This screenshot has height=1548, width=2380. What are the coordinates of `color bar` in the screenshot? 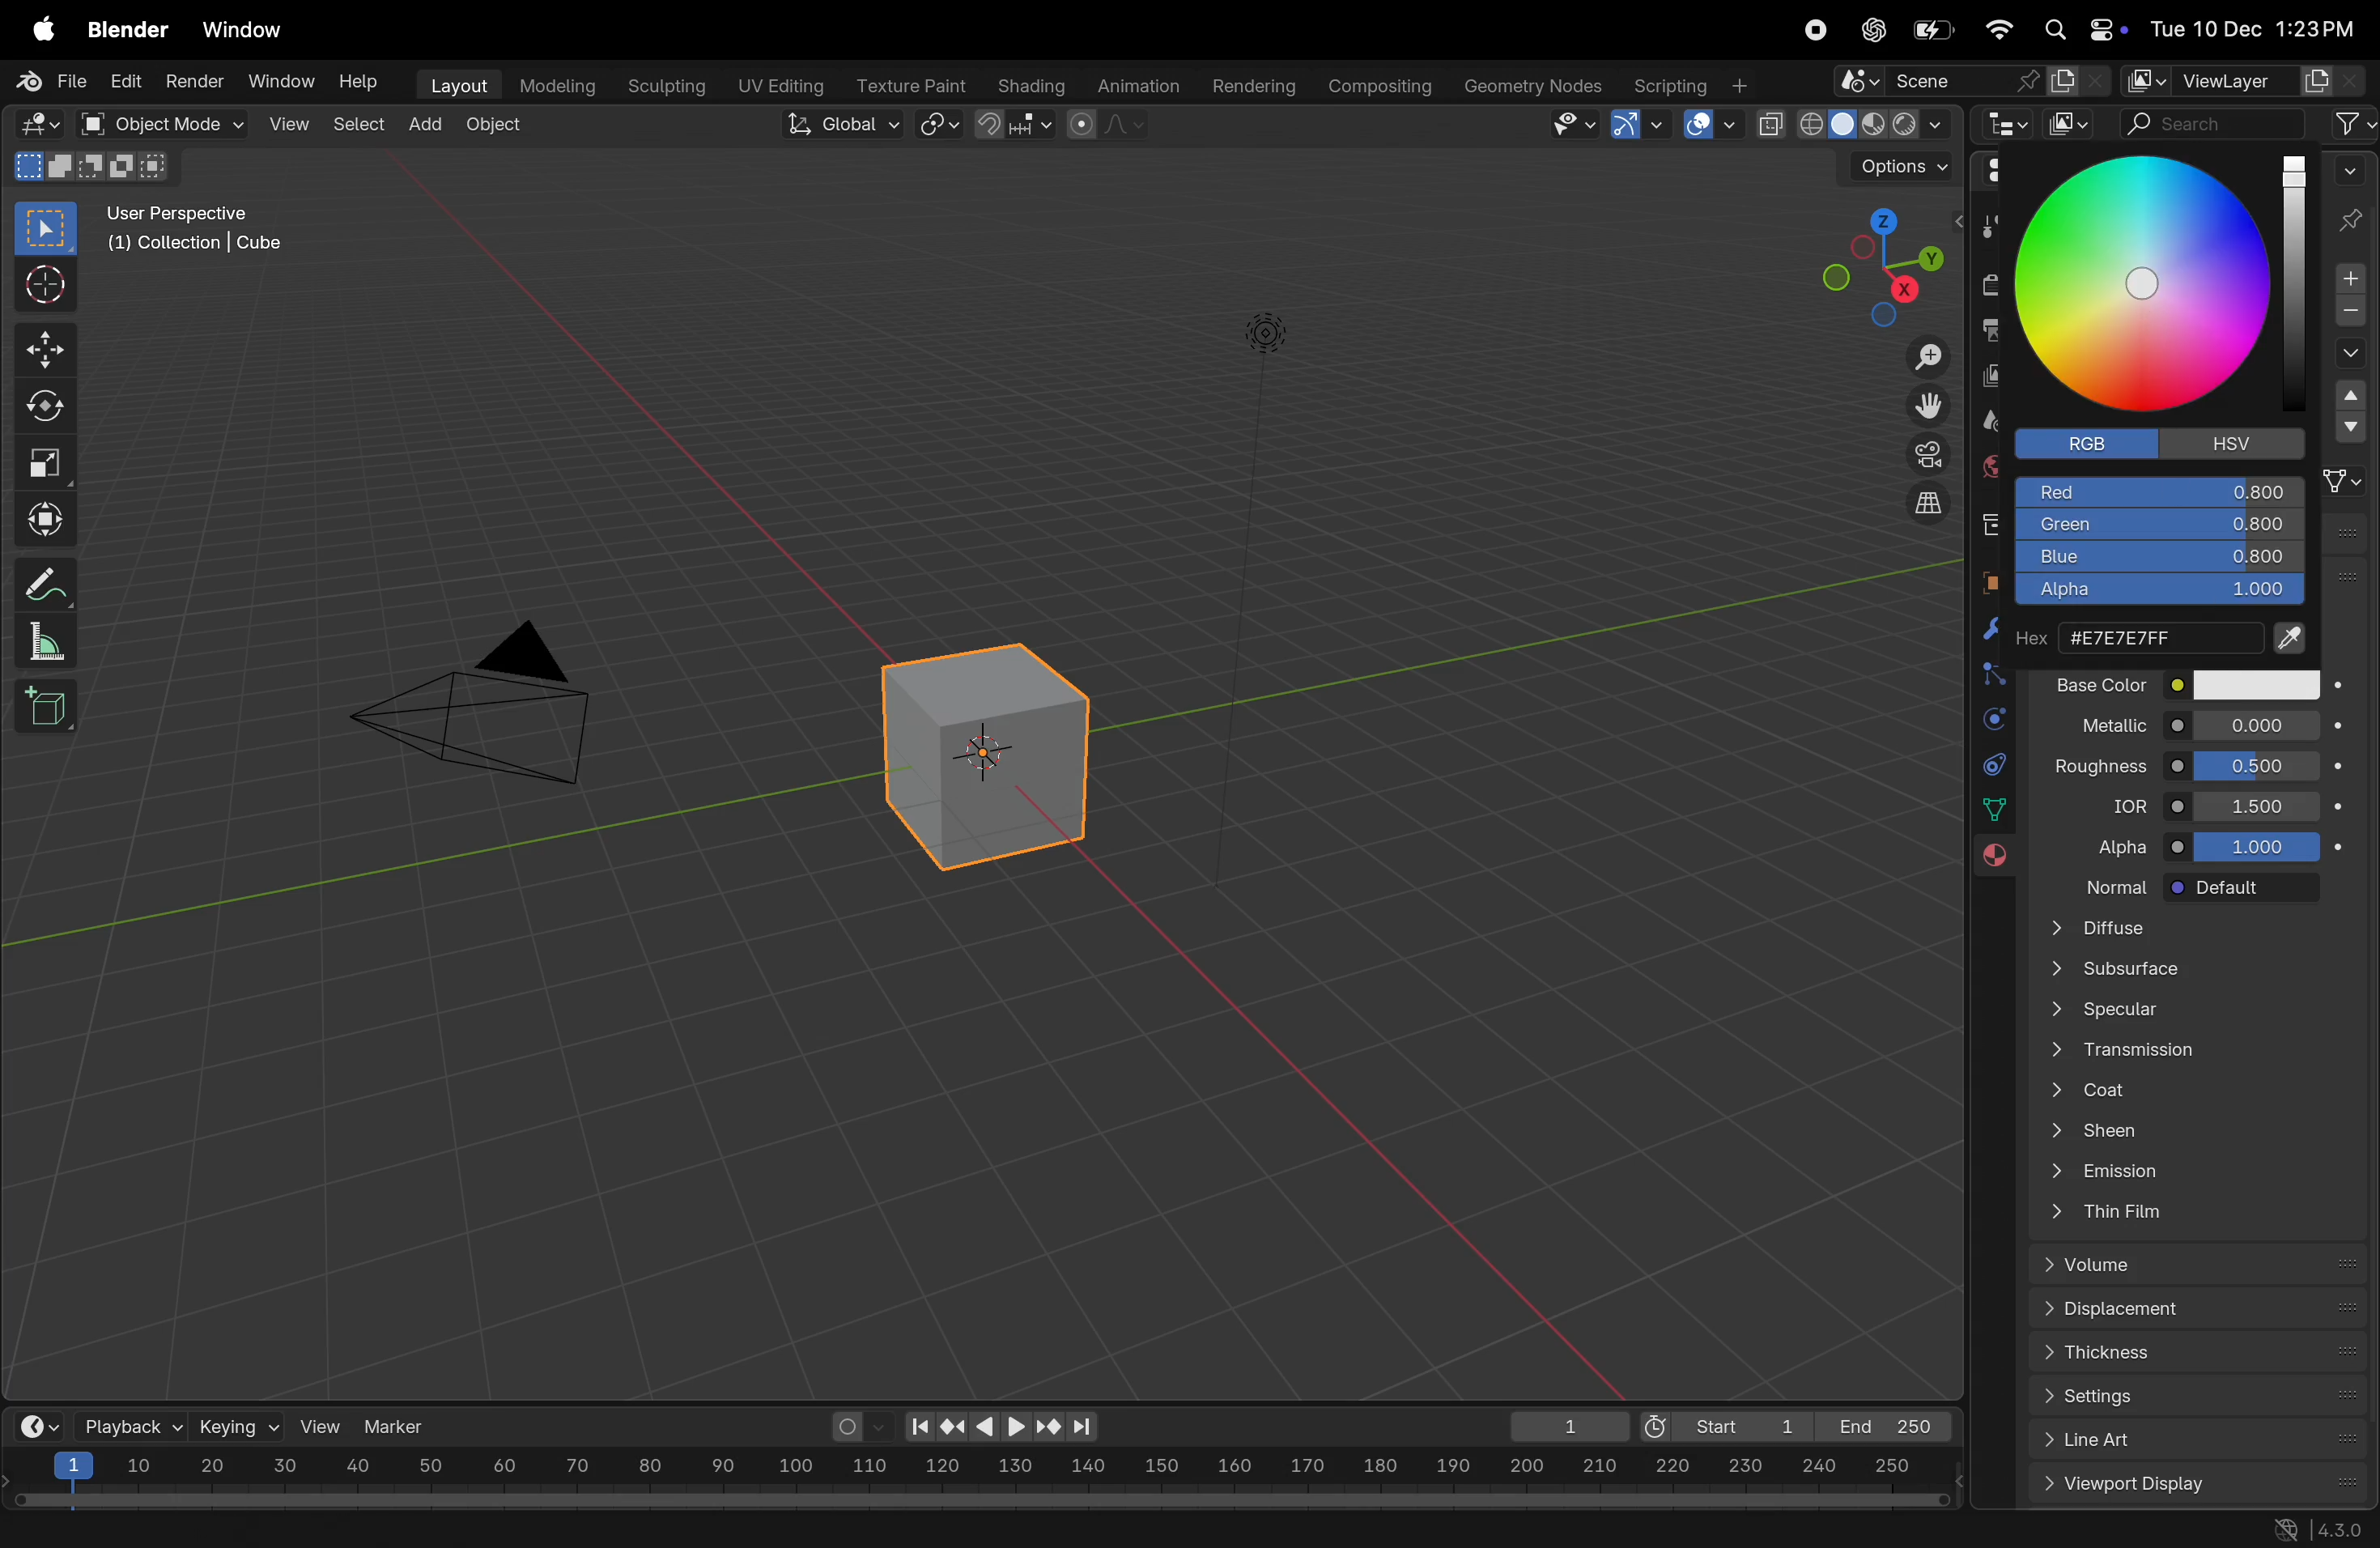 It's located at (2296, 275).